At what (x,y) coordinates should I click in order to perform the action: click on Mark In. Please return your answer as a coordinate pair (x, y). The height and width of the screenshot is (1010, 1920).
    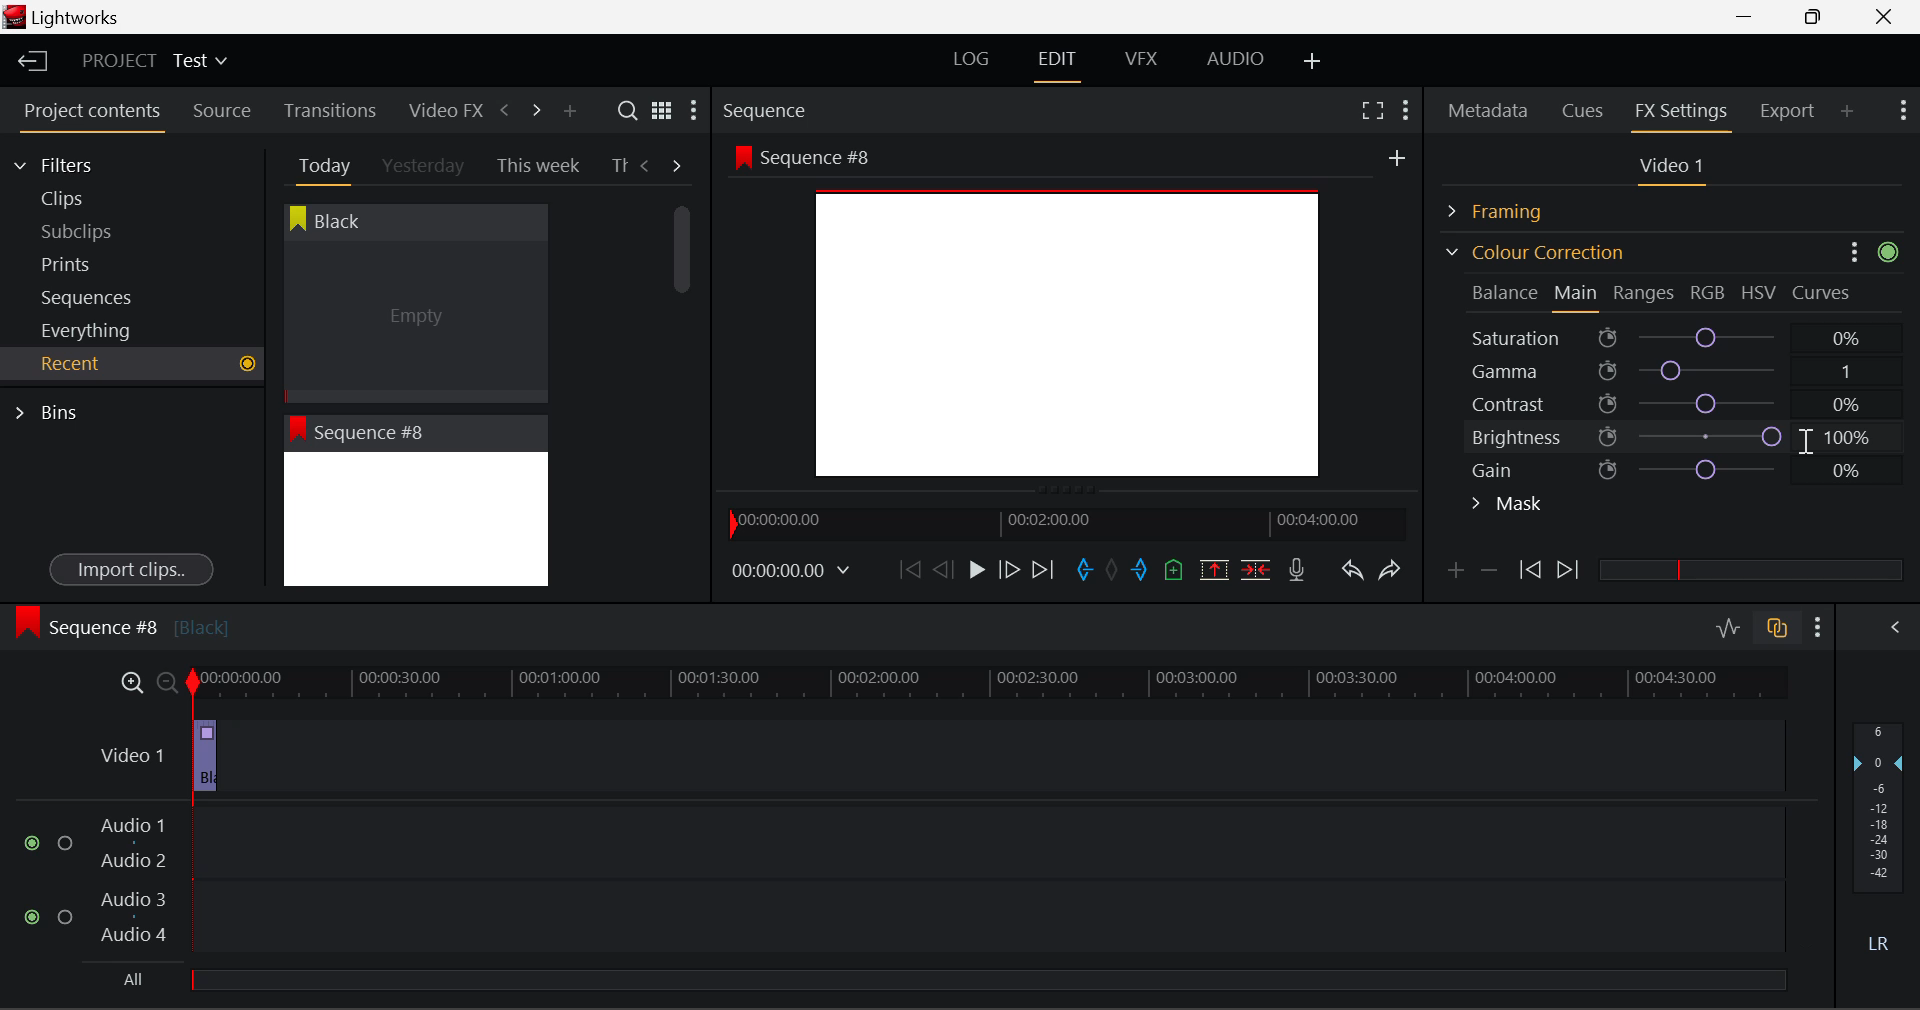
    Looking at the image, I should click on (1086, 571).